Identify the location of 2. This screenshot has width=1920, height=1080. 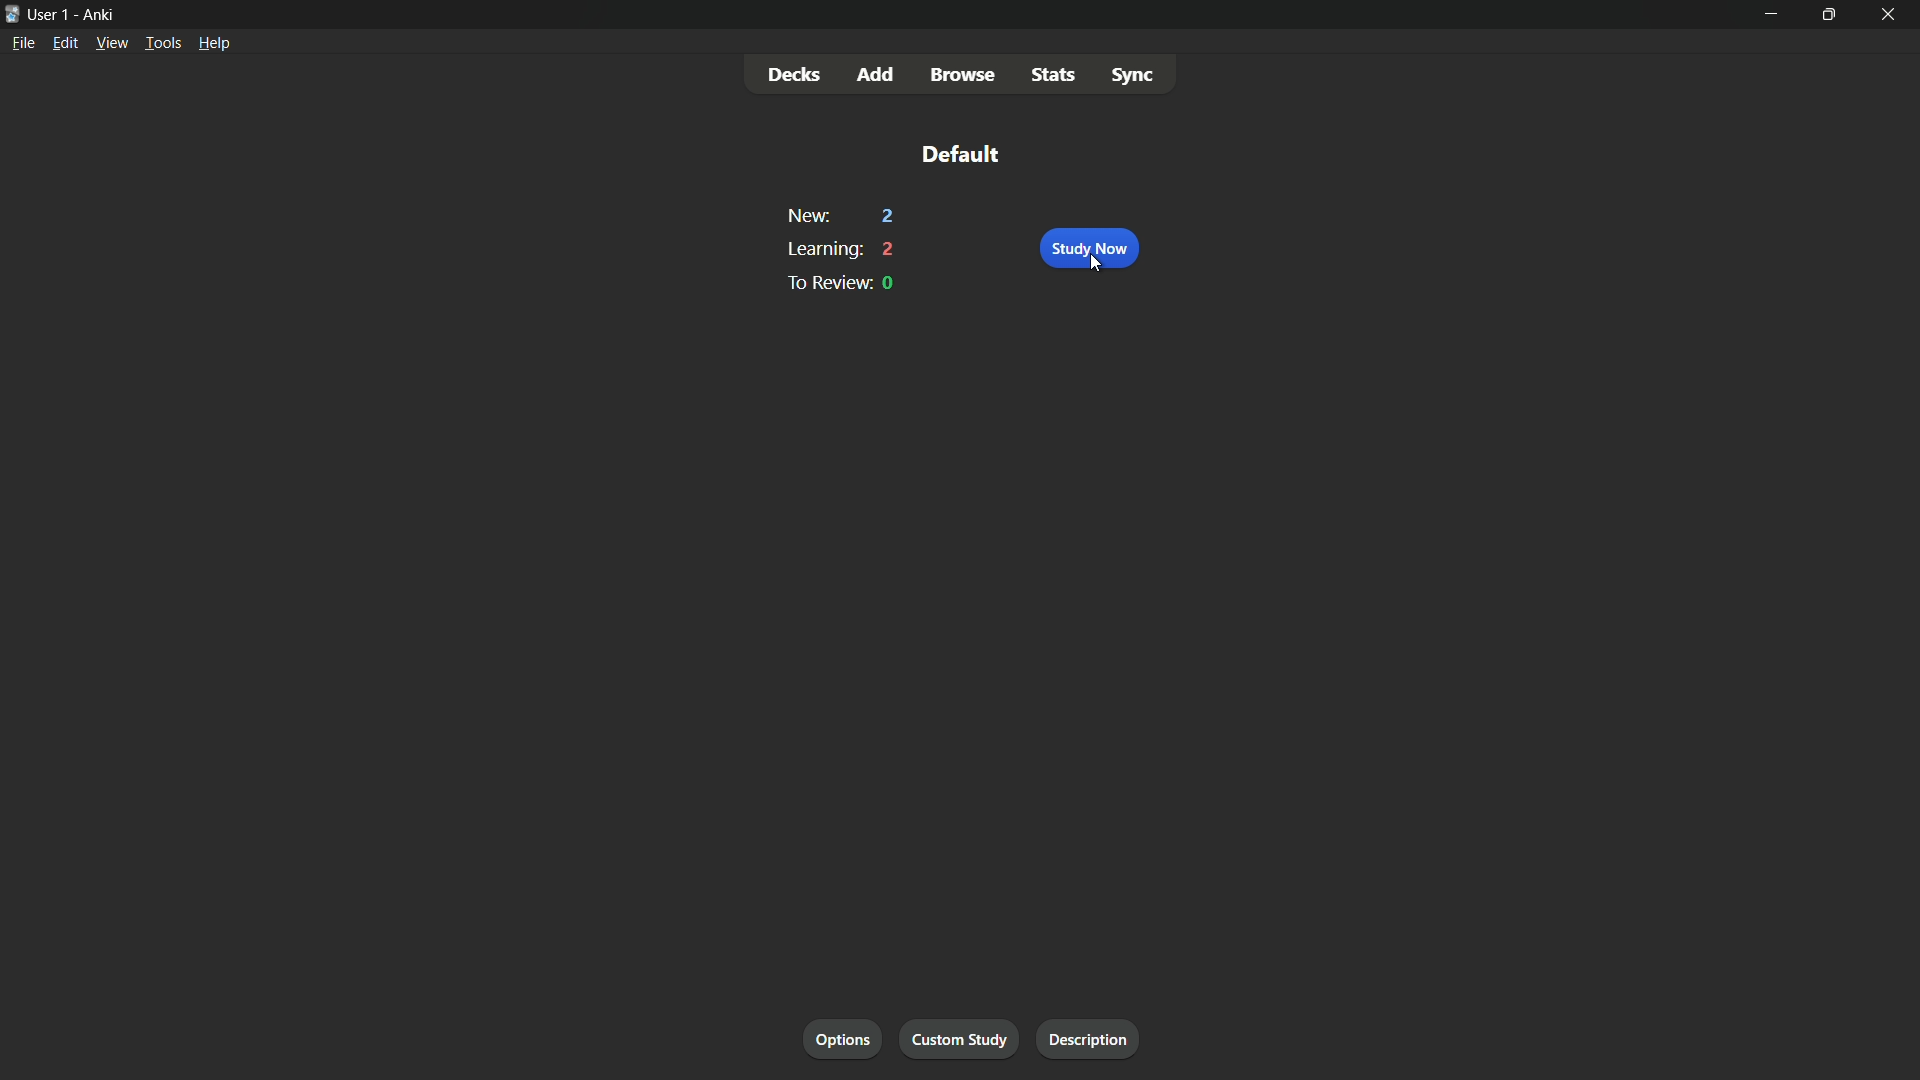
(884, 216).